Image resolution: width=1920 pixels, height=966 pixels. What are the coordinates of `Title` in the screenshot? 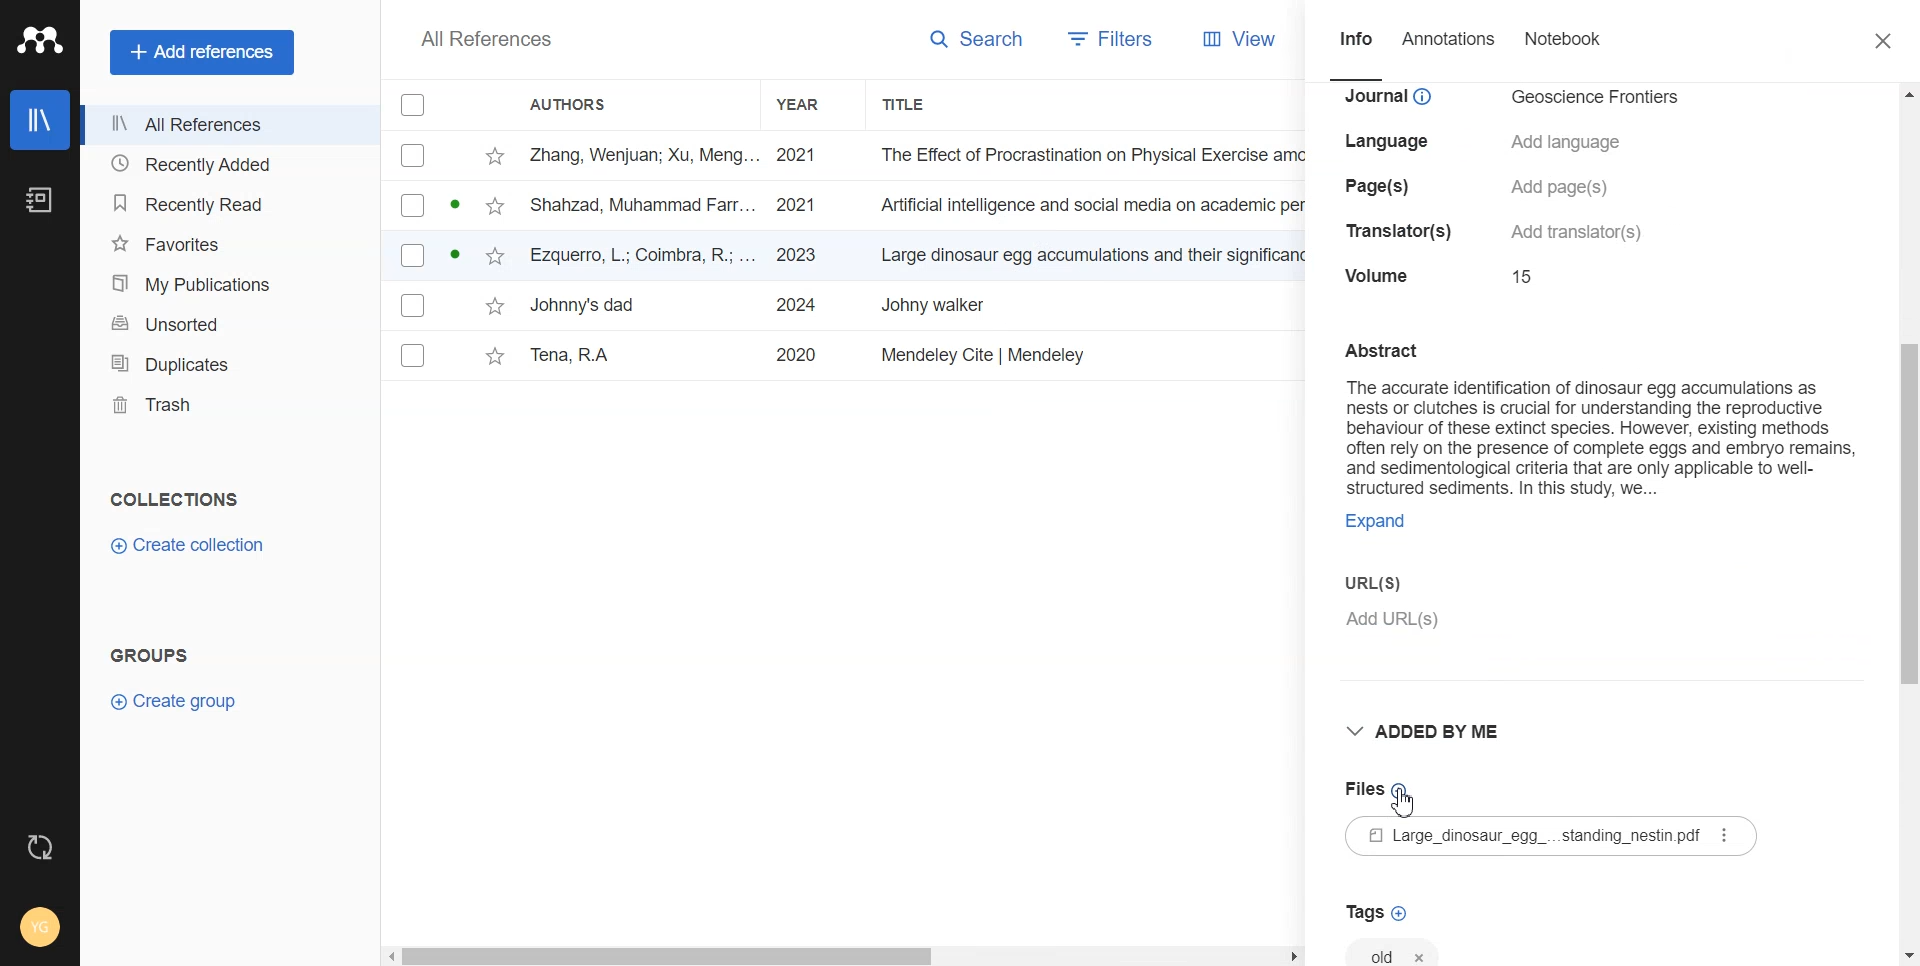 It's located at (919, 102).